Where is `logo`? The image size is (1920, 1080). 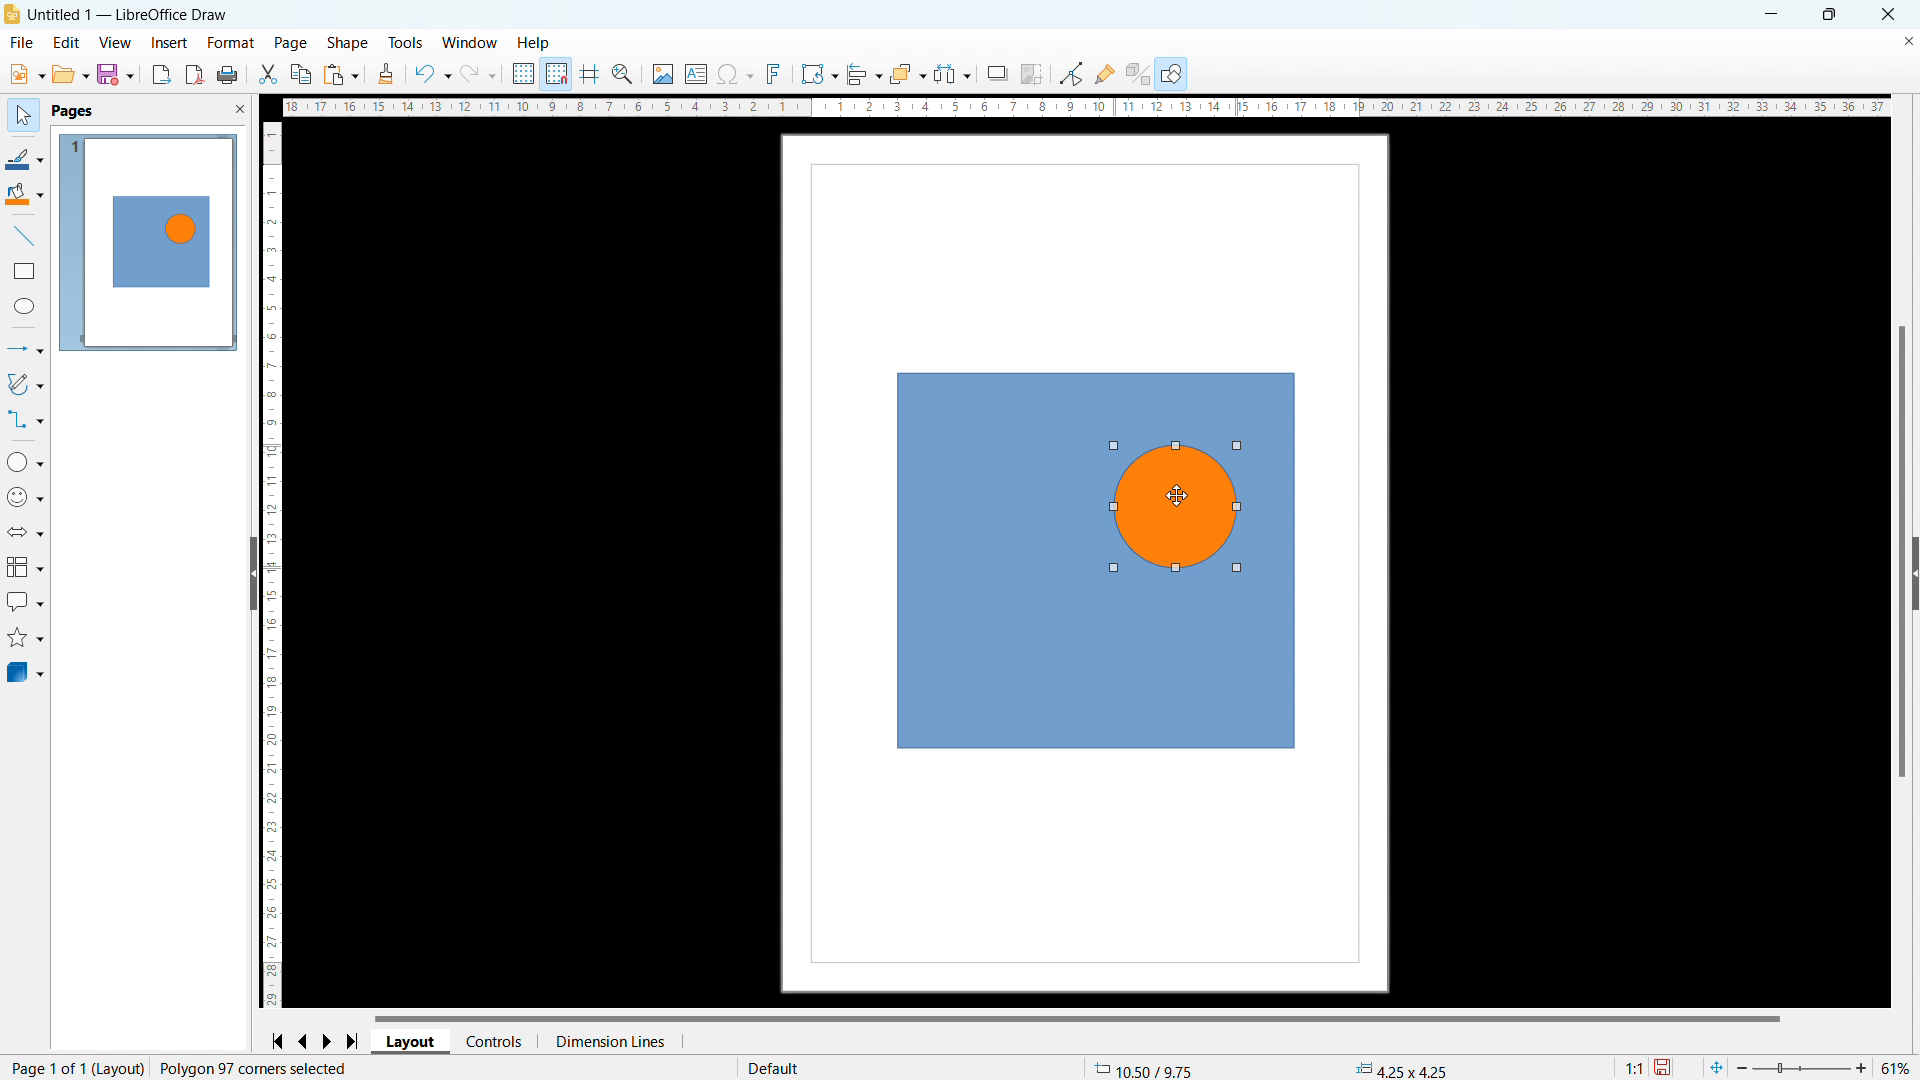
logo is located at coordinates (14, 14).